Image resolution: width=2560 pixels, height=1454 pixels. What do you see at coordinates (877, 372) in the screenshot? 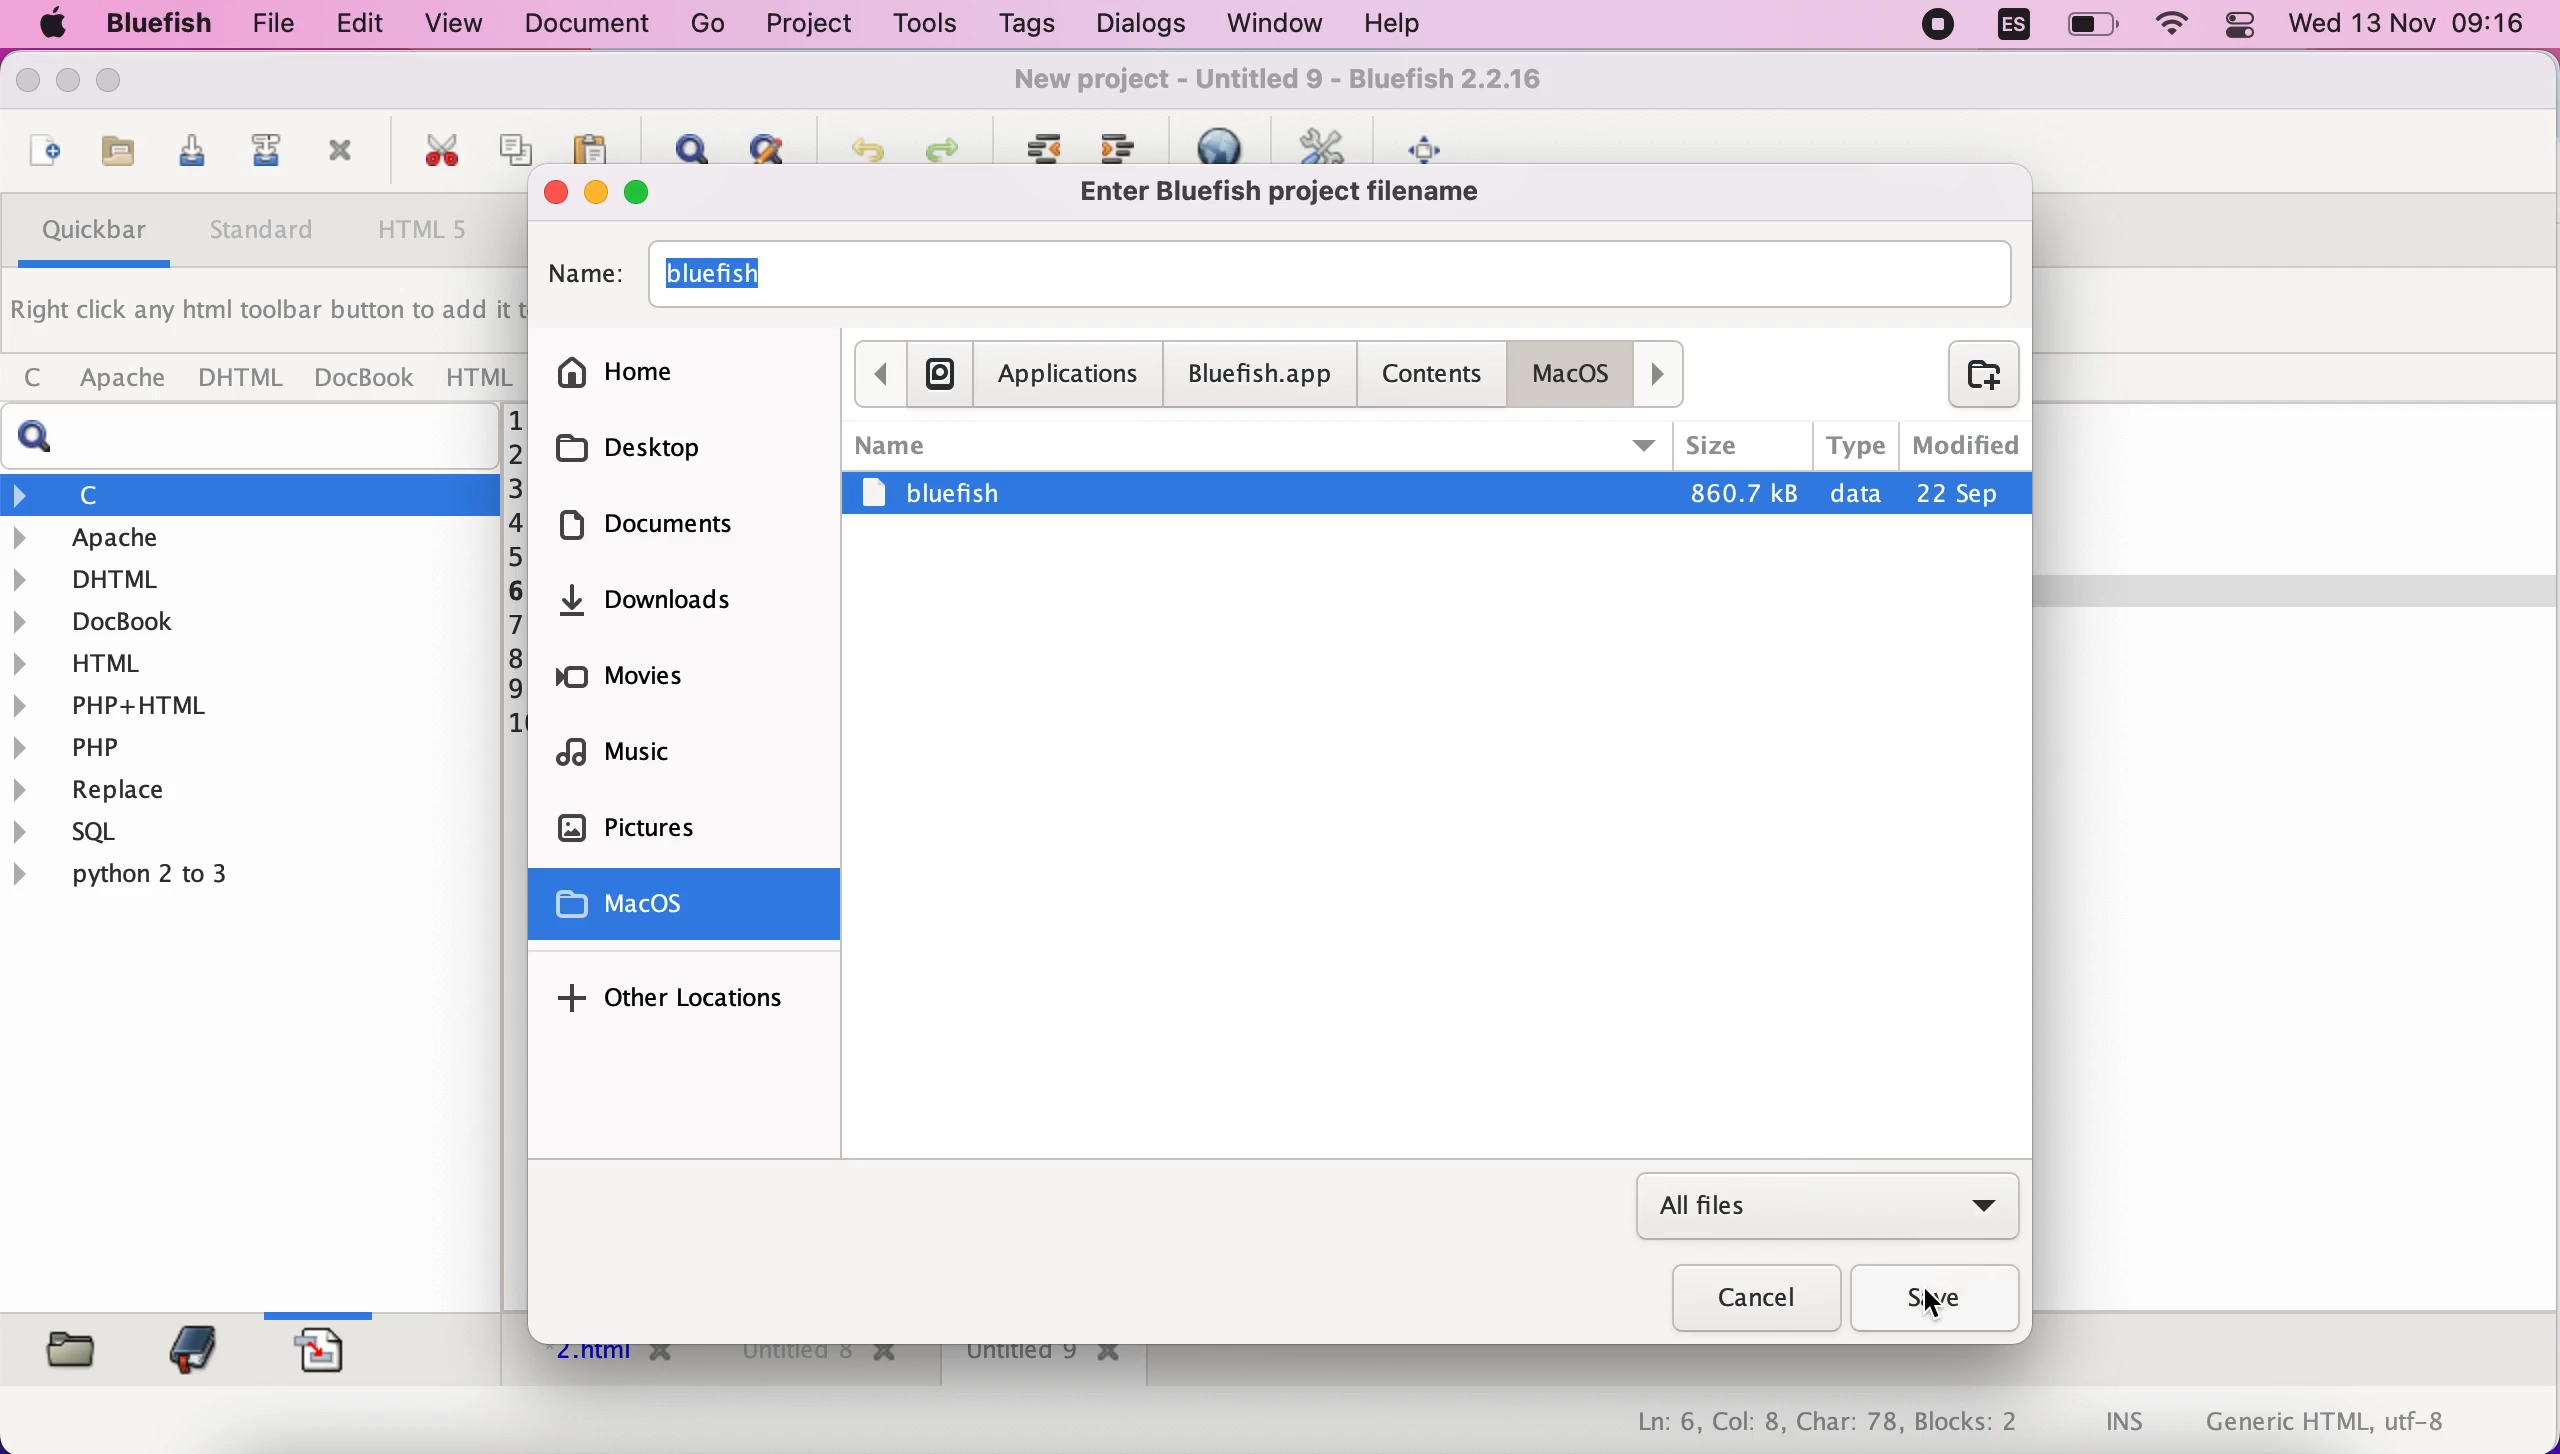
I see `backwards` at bounding box center [877, 372].